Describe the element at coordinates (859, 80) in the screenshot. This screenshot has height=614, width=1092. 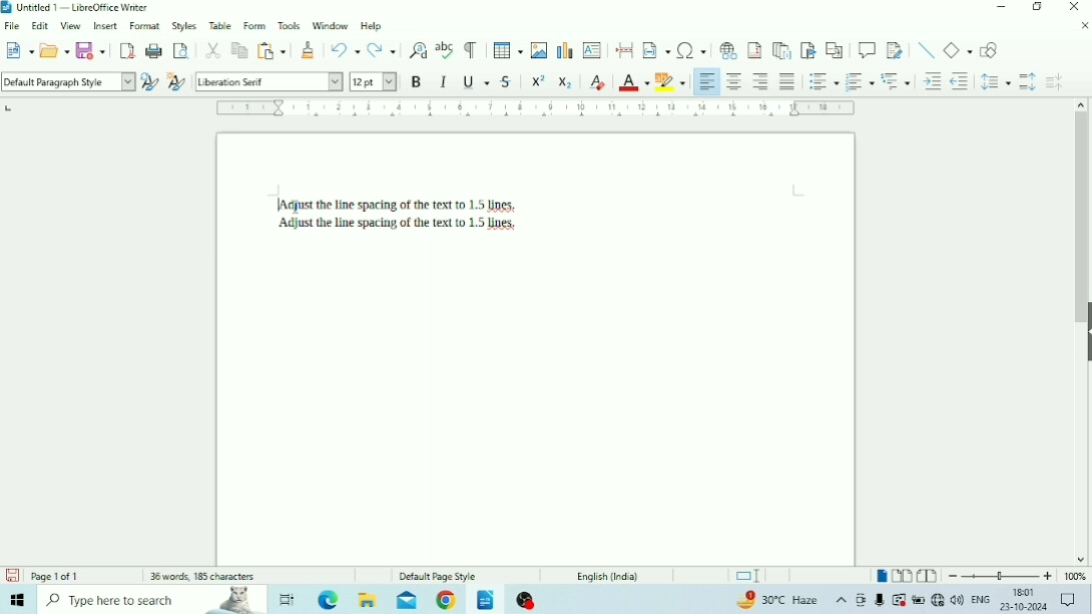
I see `Toggle Ordered List` at that location.